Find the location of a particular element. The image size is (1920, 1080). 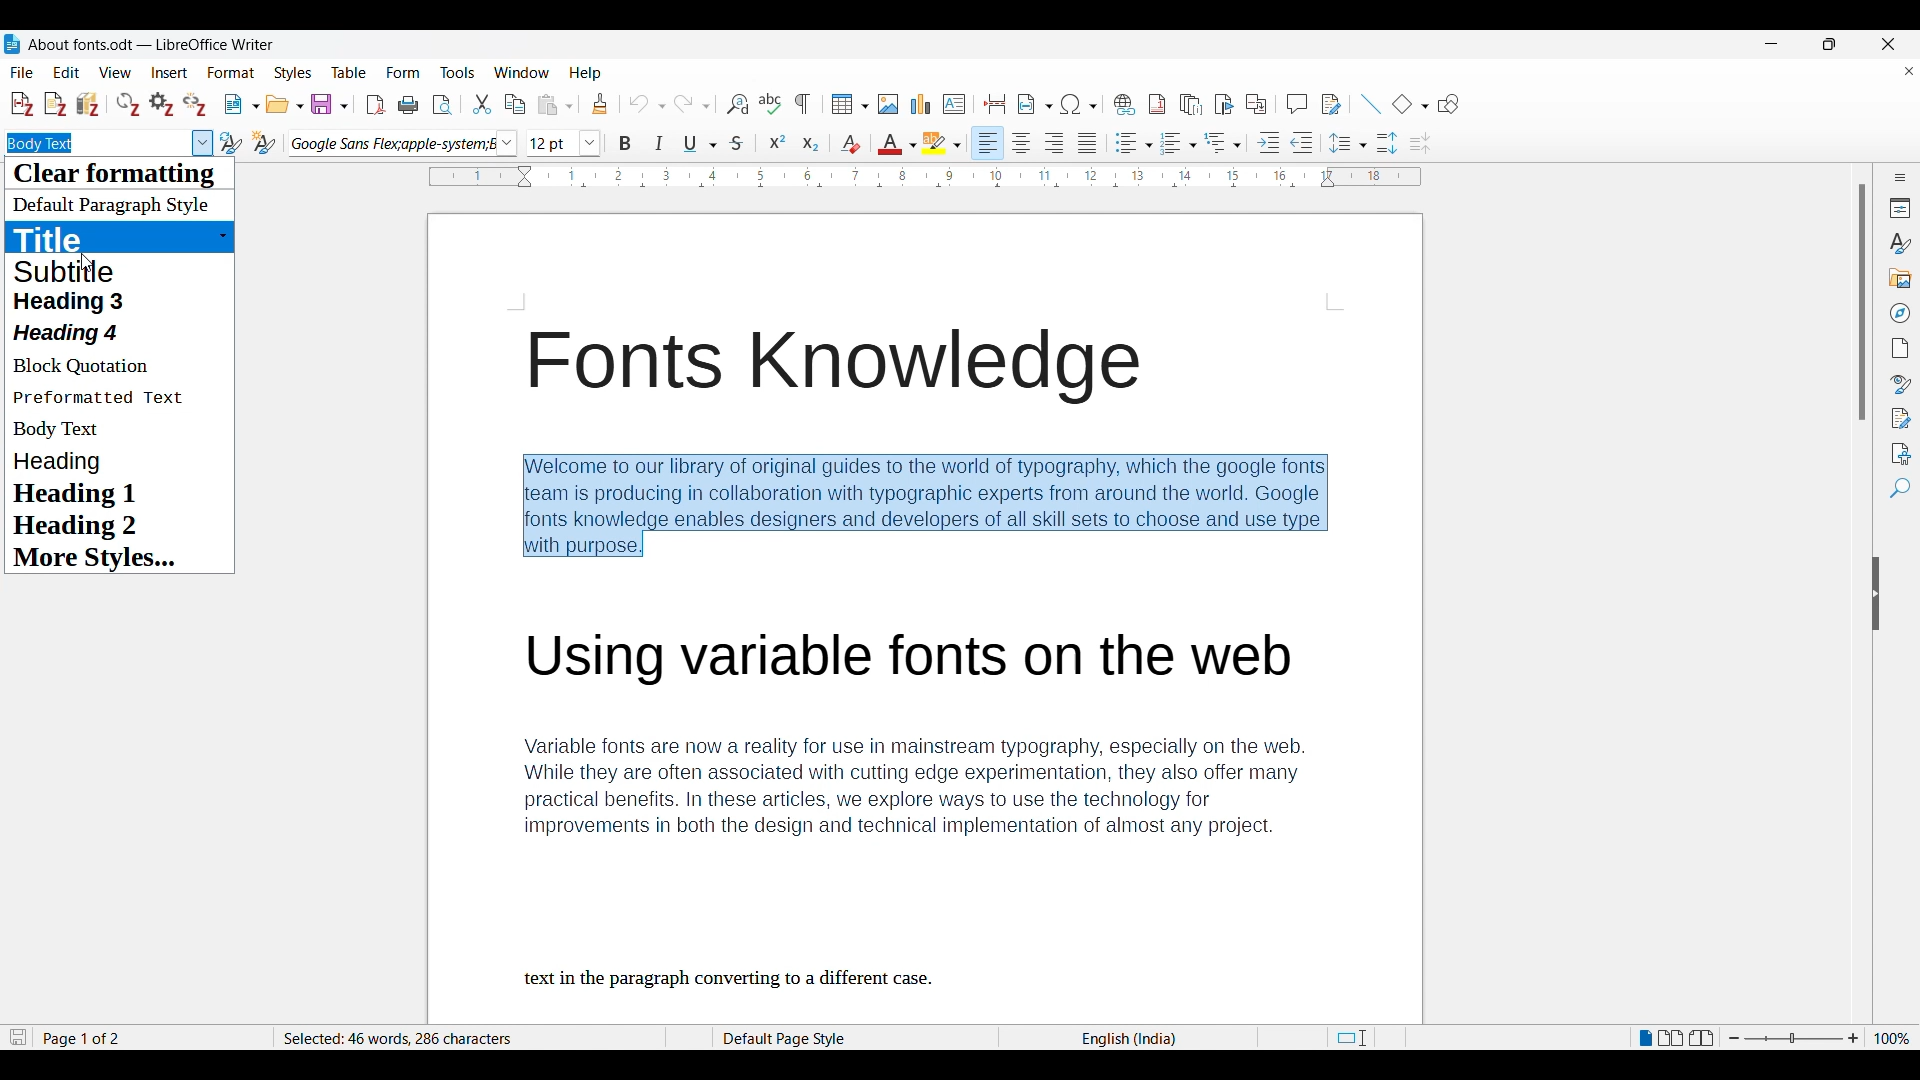

Page cut is located at coordinates (1368, 1036).